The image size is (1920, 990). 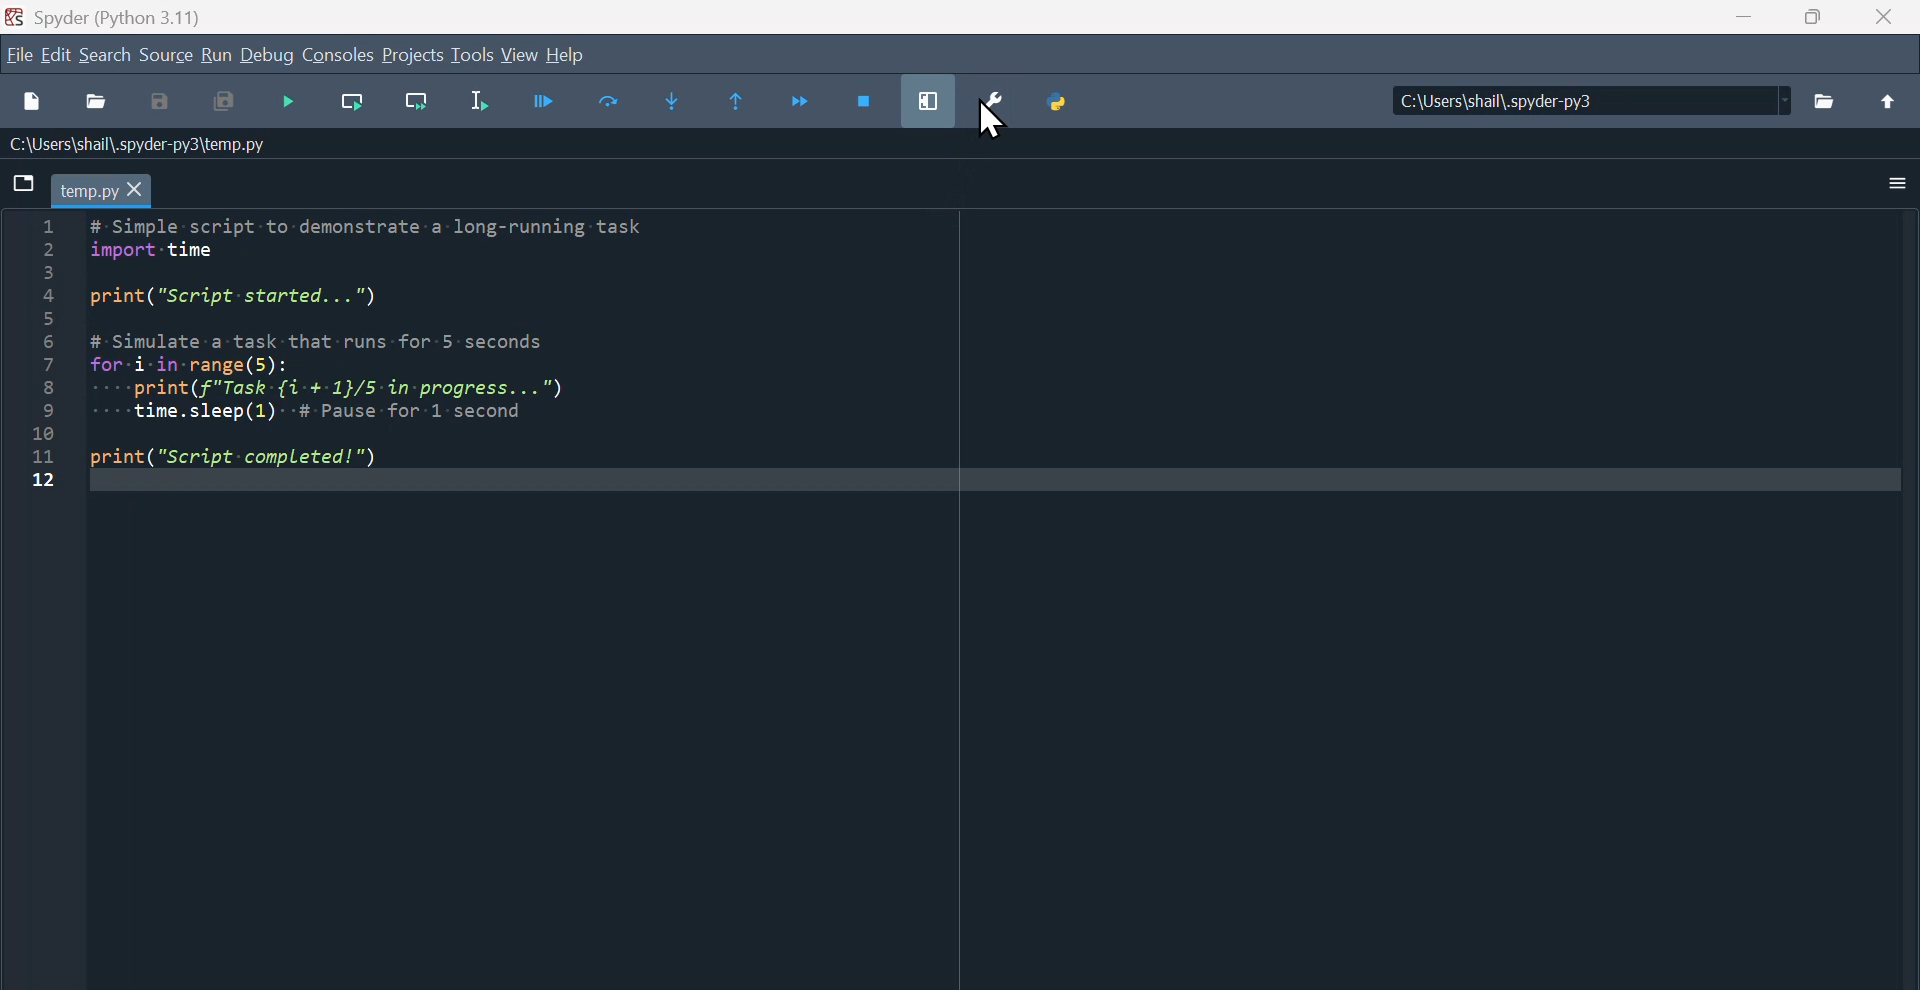 I want to click on Search, so click(x=110, y=57).